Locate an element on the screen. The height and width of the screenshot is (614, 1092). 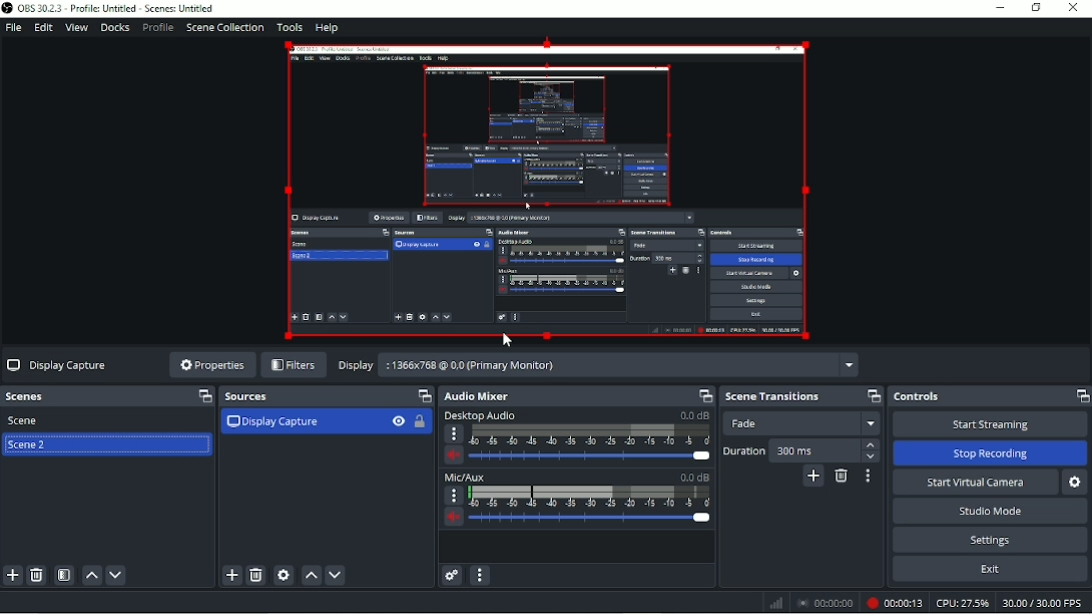
Add scene is located at coordinates (12, 576).